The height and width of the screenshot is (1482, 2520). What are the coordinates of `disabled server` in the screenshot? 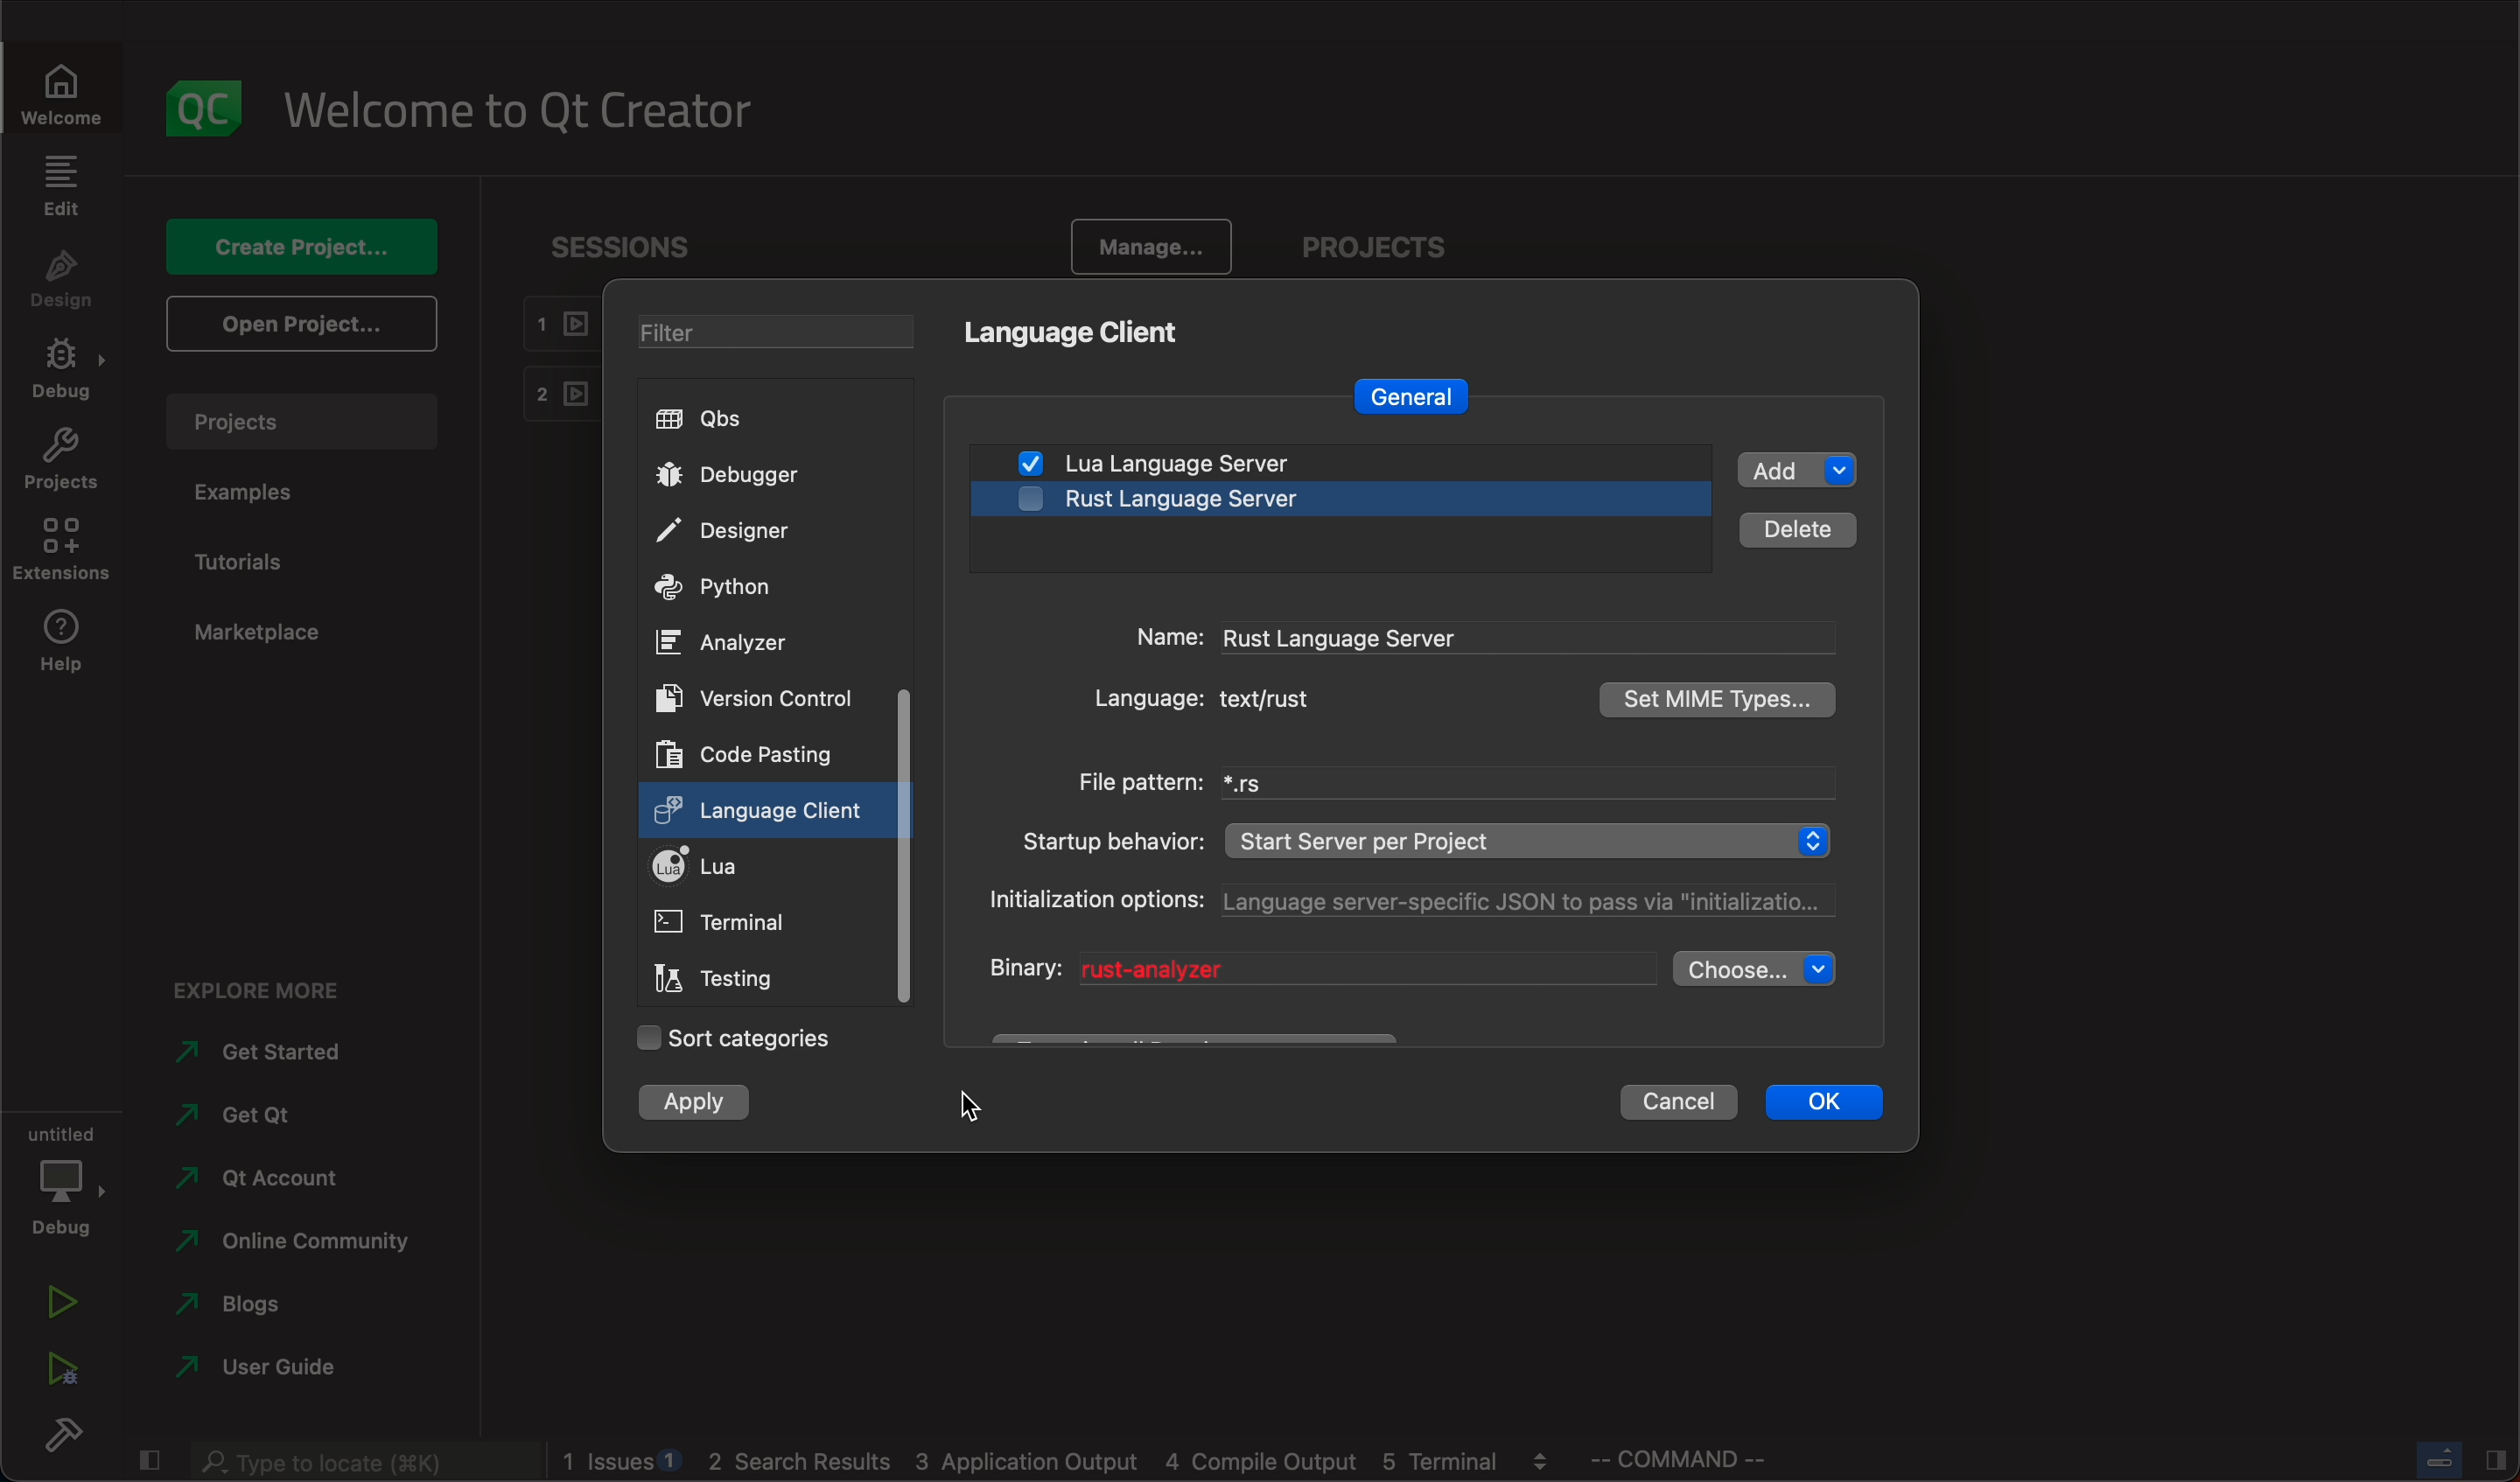 It's located at (1330, 504).